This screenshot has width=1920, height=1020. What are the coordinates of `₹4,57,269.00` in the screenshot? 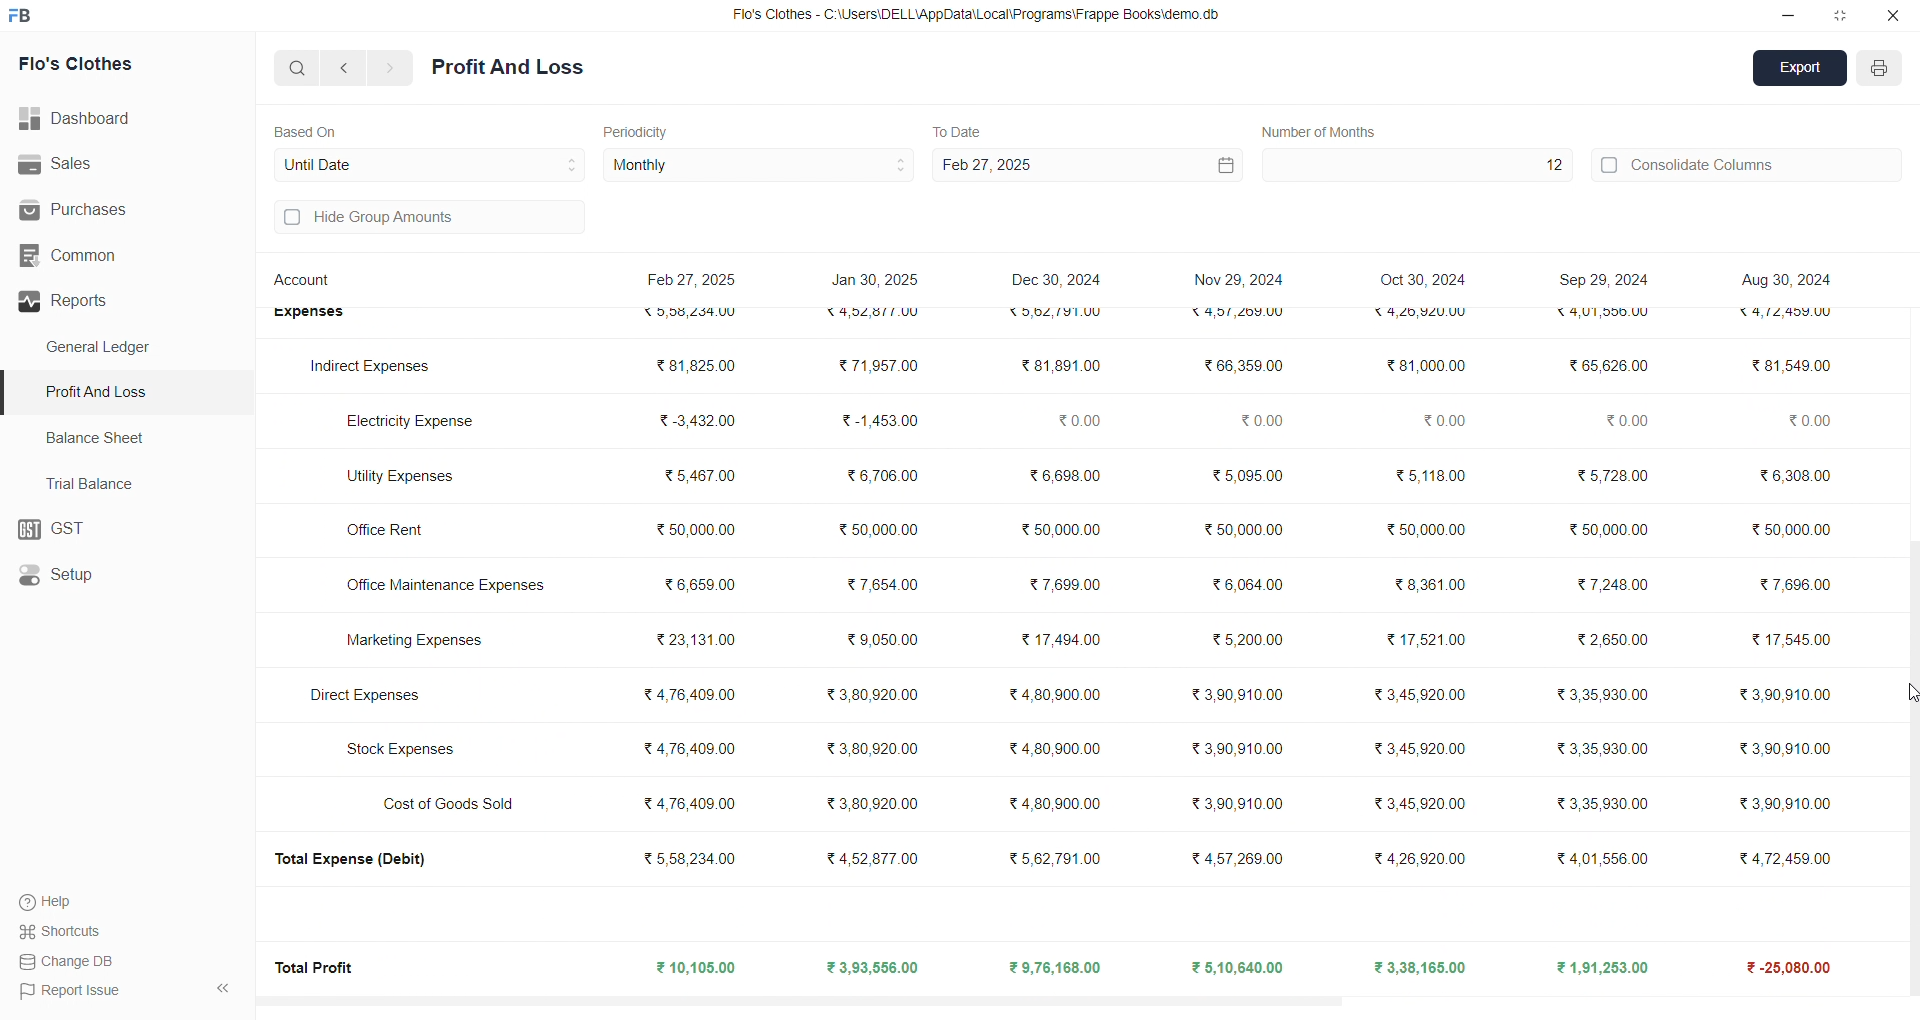 It's located at (1234, 315).